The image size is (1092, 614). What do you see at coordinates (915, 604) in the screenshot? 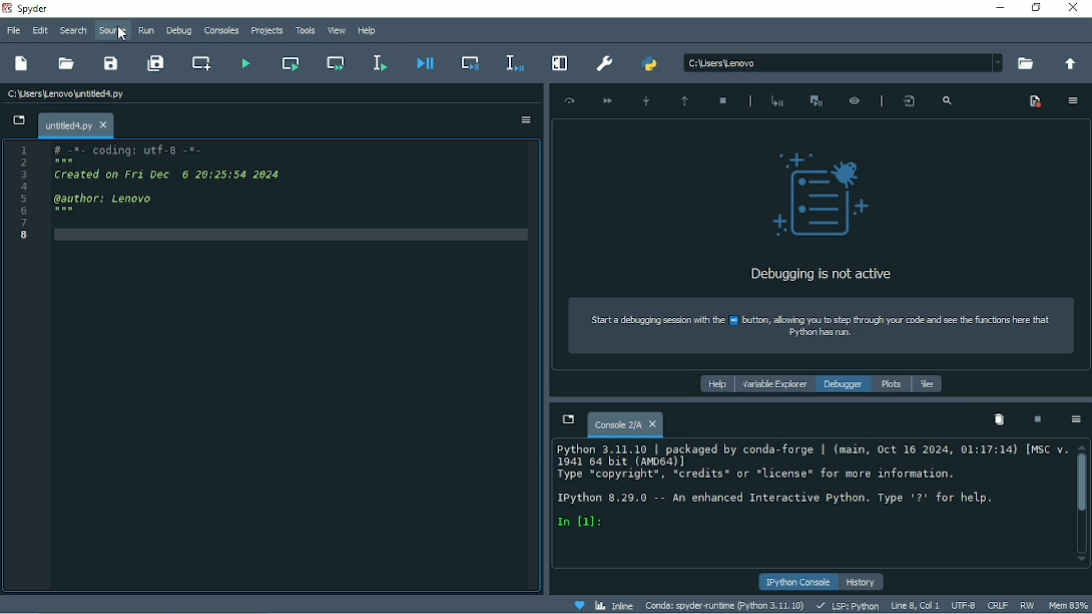
I see `Line 8, Col 1` at bounding box center [915, 604].